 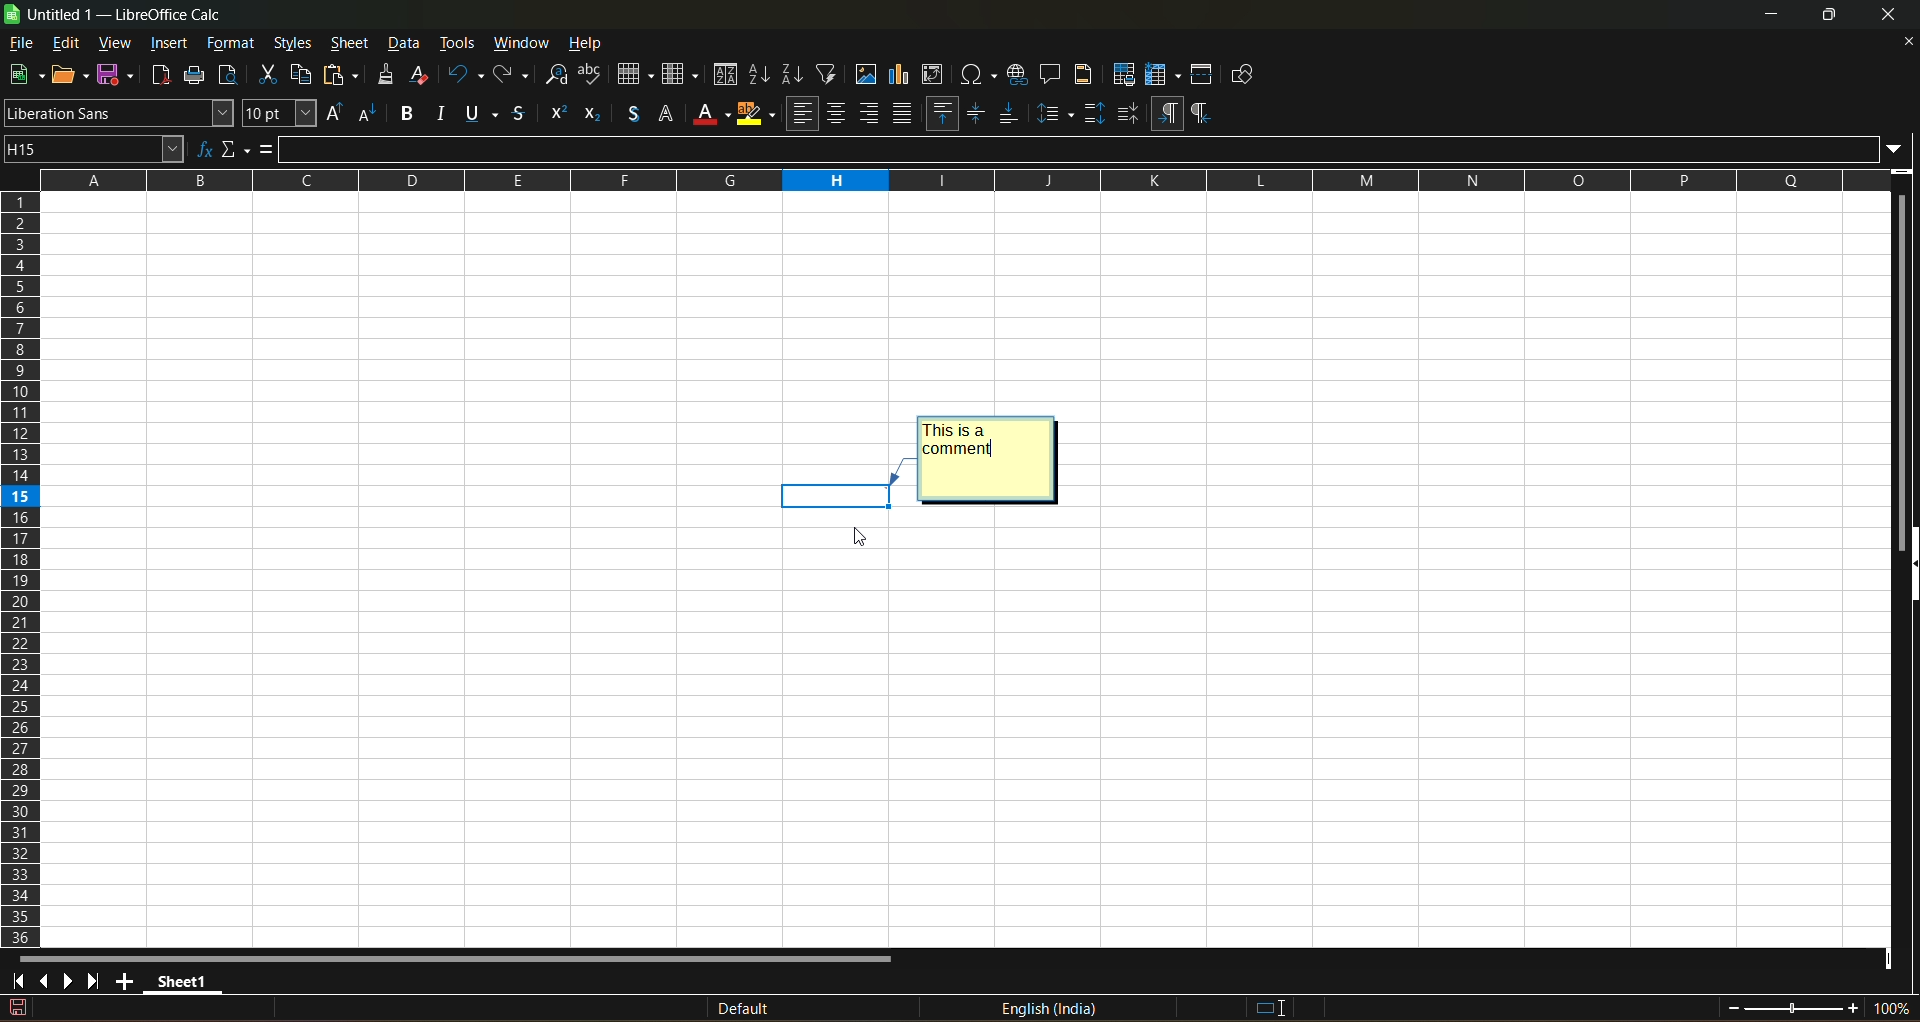 What do you see at coordinates (1818, 1007) in the screenshot?
I see `zoom factor` at bounding box center [1818, 1007].